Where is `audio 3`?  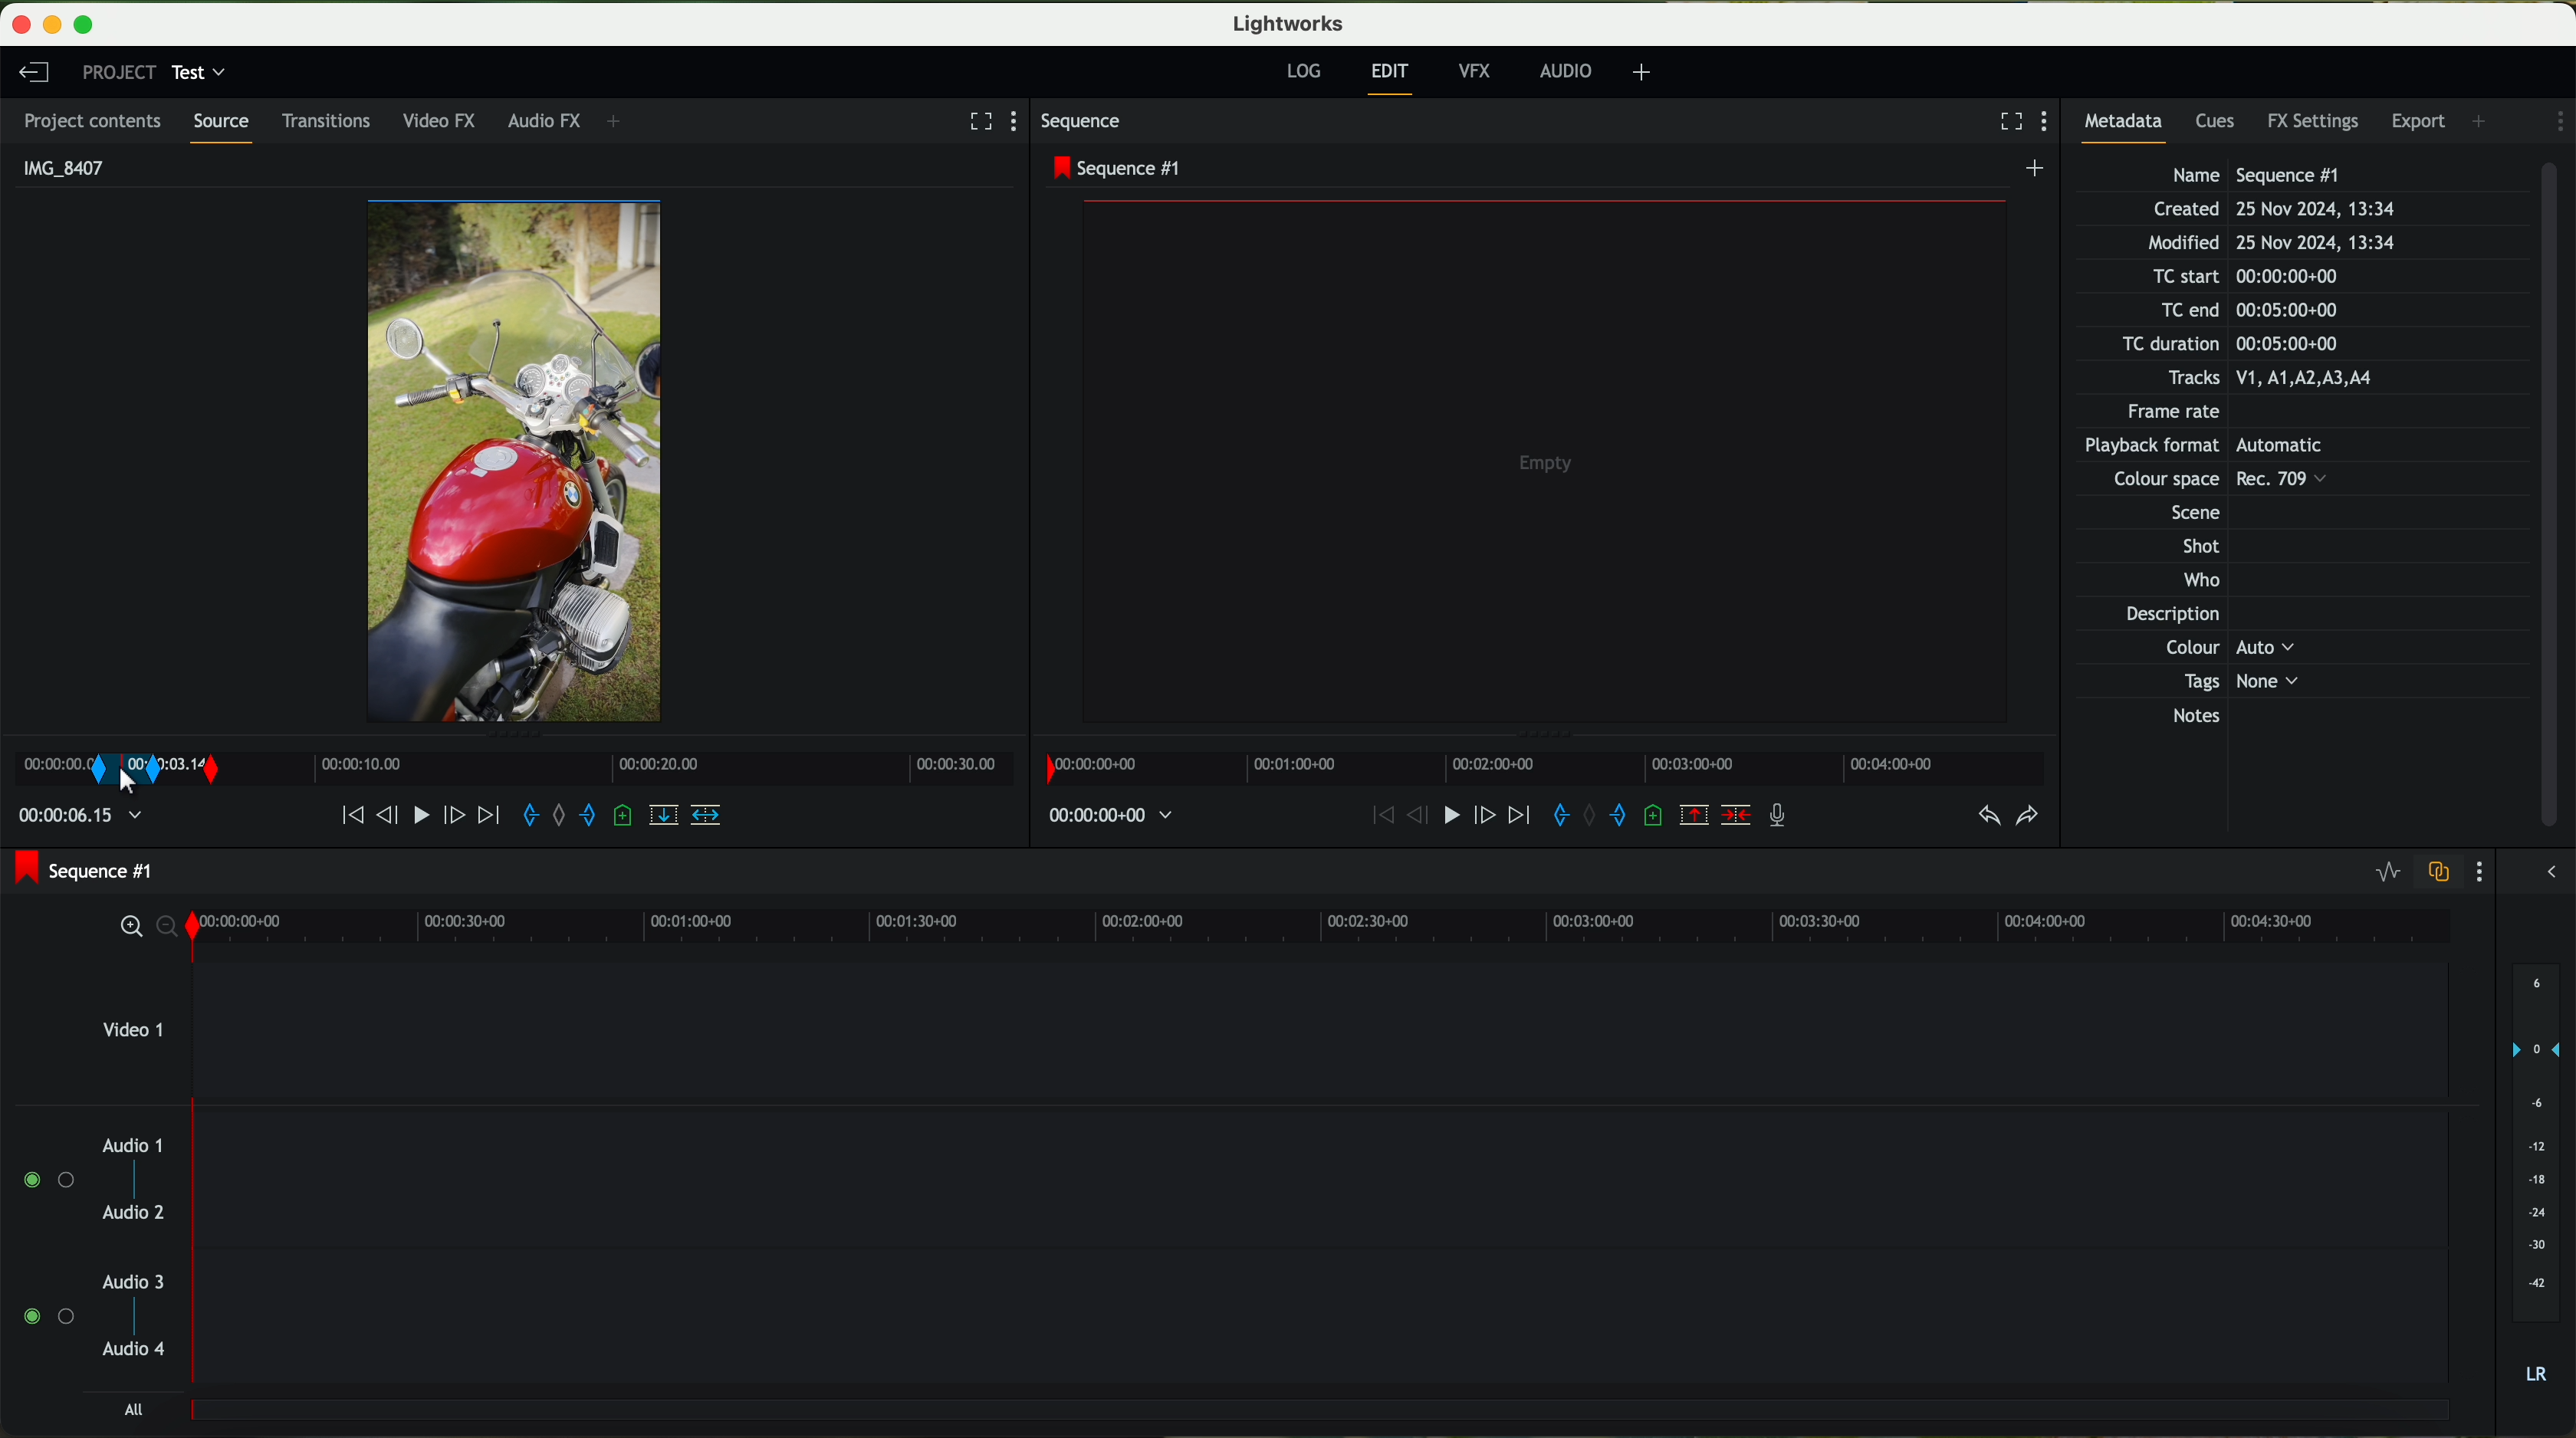
audio 3 is located at coordinates (135, 1281).